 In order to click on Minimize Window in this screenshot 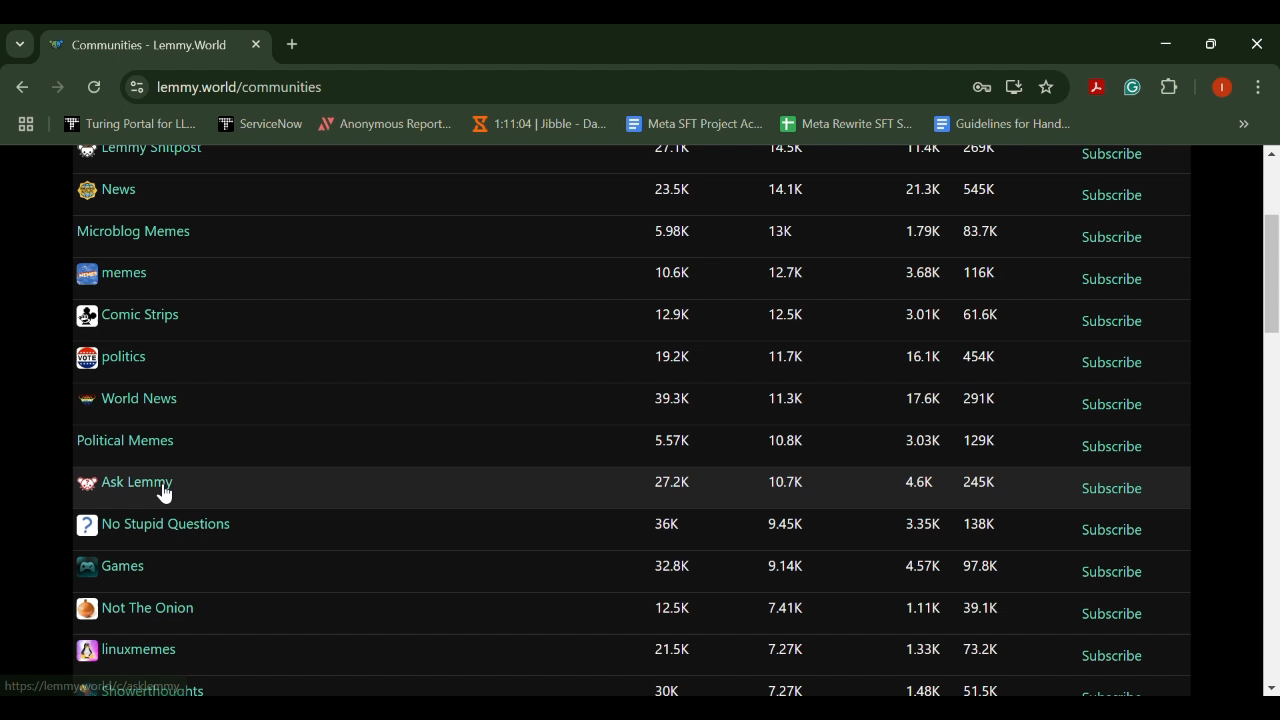, I will do `click(1214, 43)`.